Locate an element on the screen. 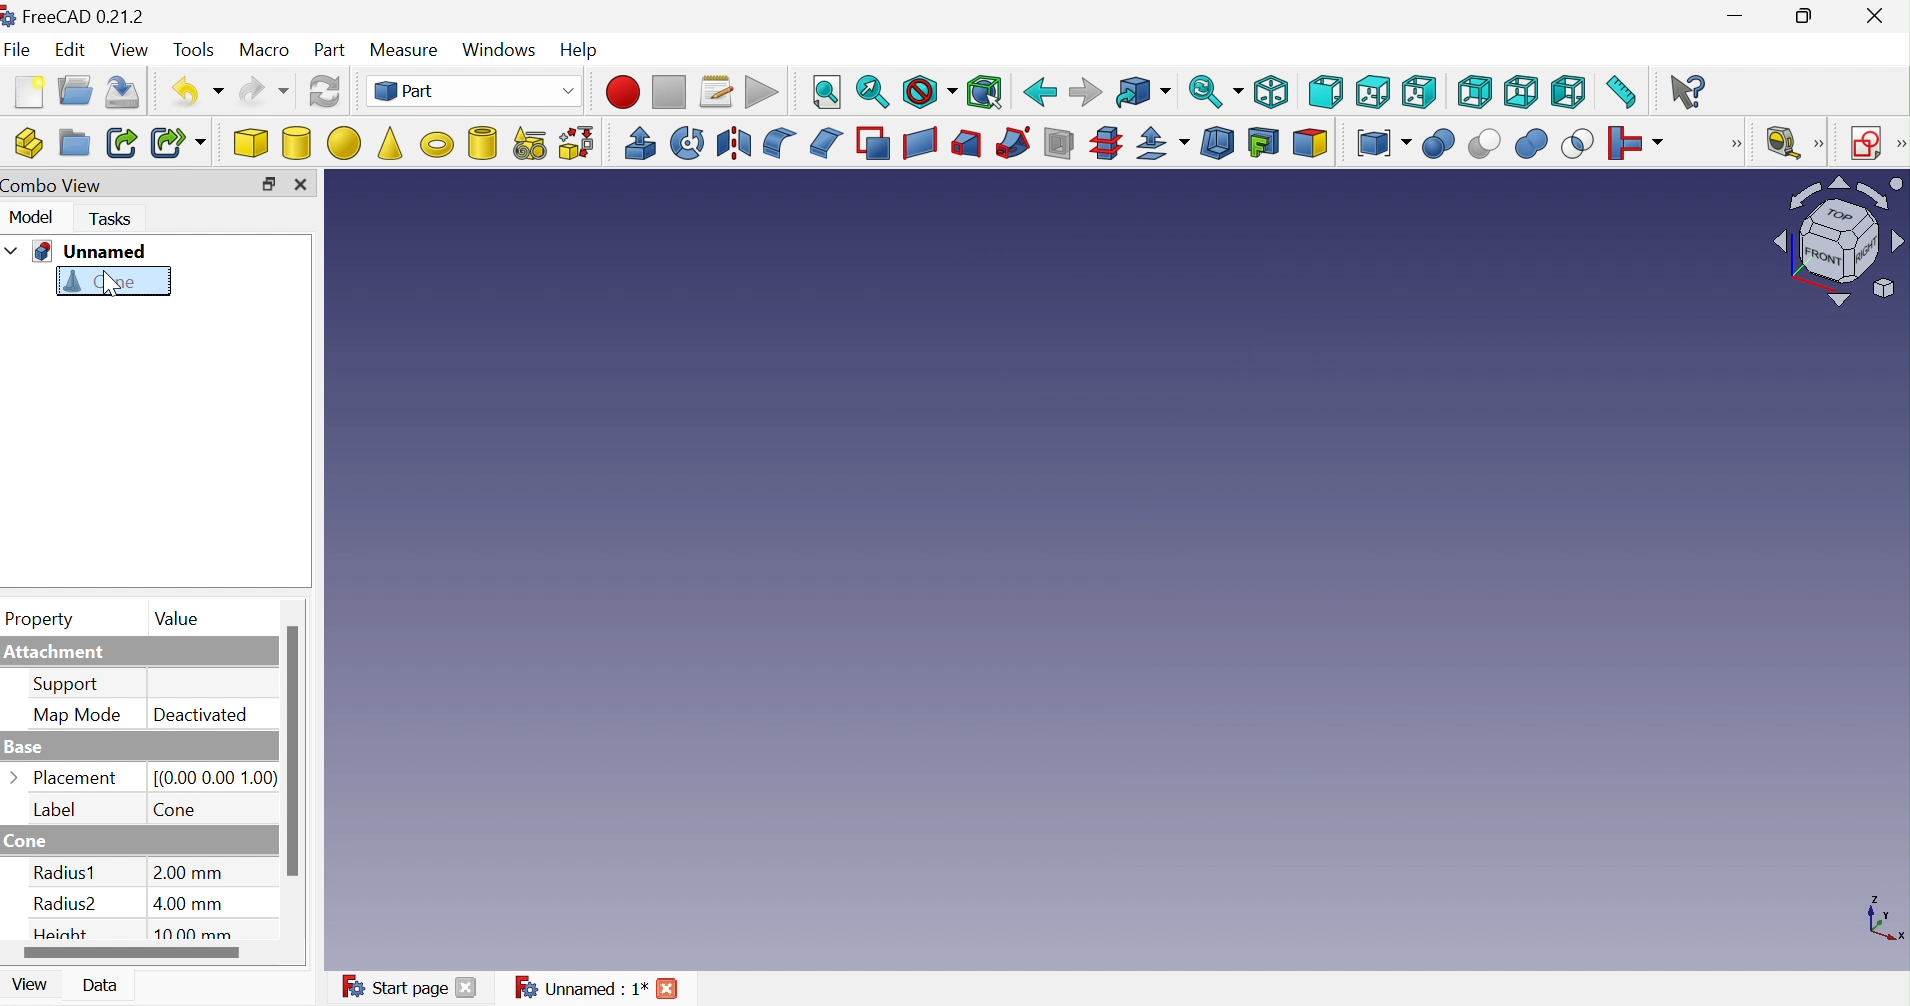  Cone is located at coordinates (177, 811).